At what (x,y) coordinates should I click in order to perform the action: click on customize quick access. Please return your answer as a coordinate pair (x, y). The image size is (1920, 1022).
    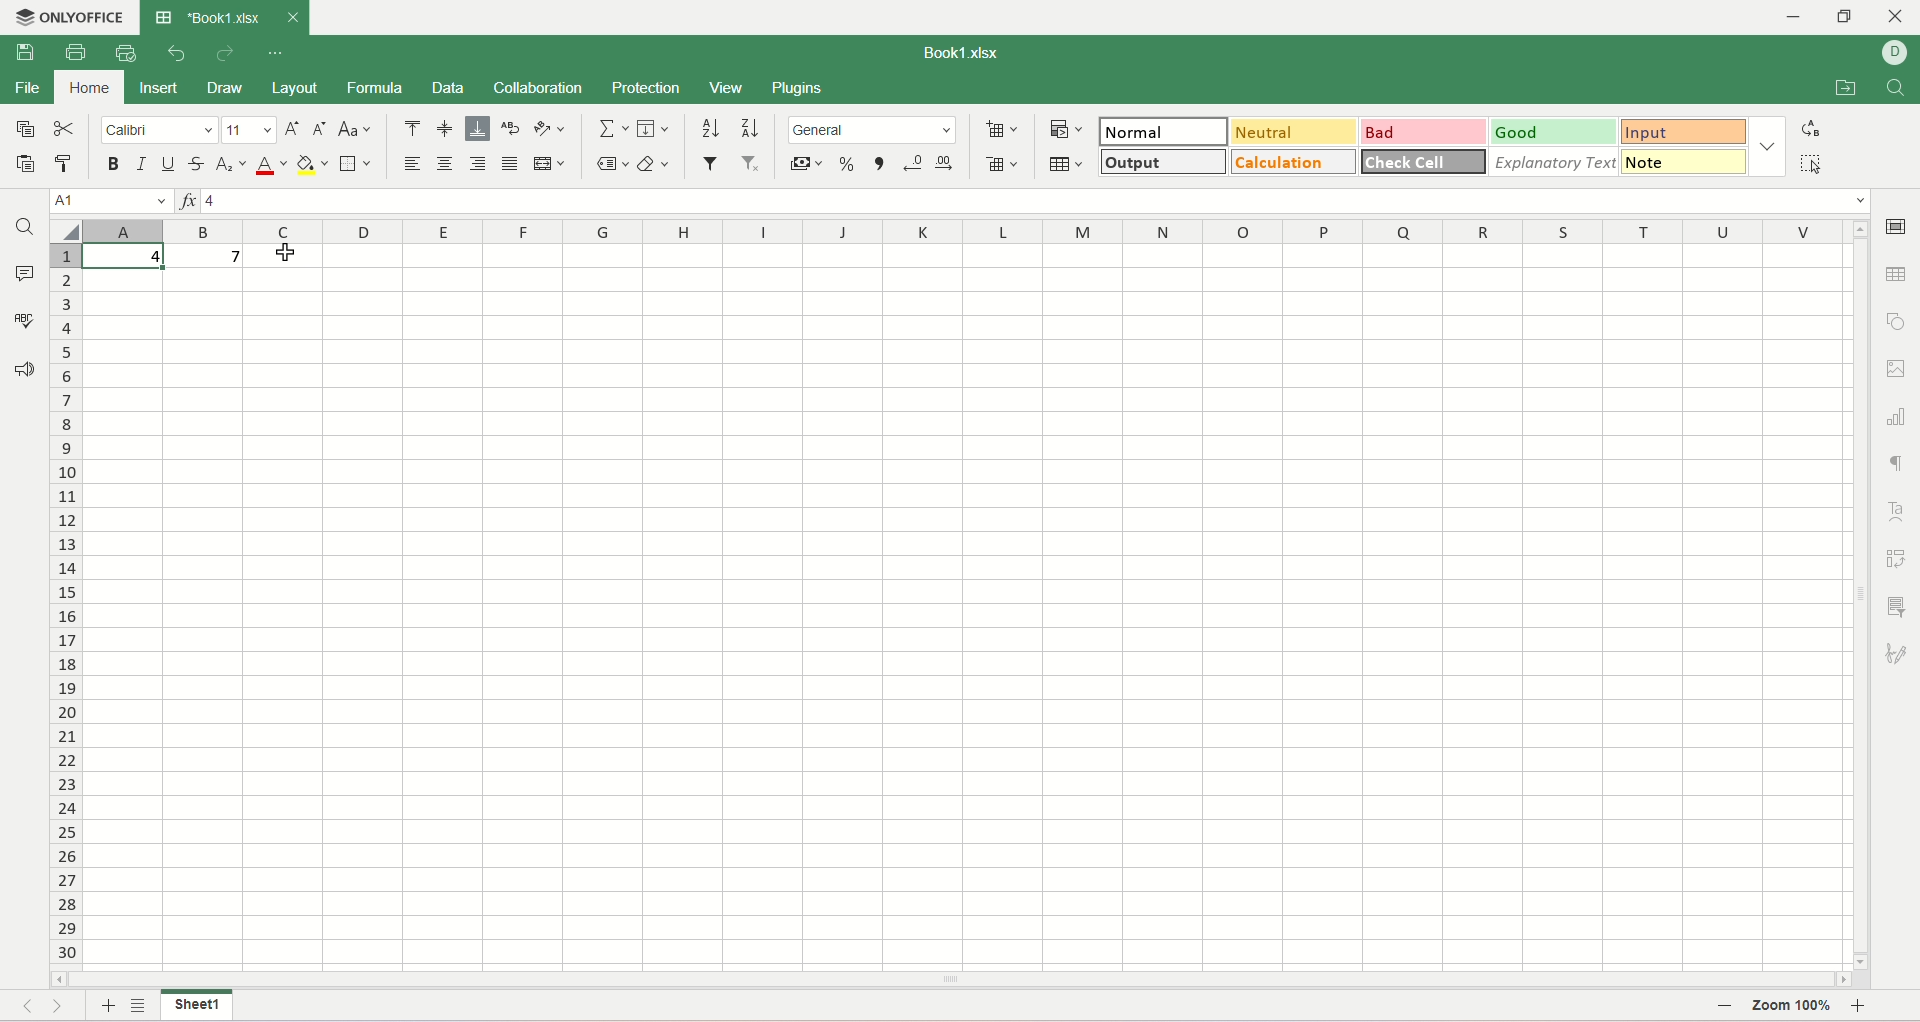
    Looking at the image, I should click on (273, 53).